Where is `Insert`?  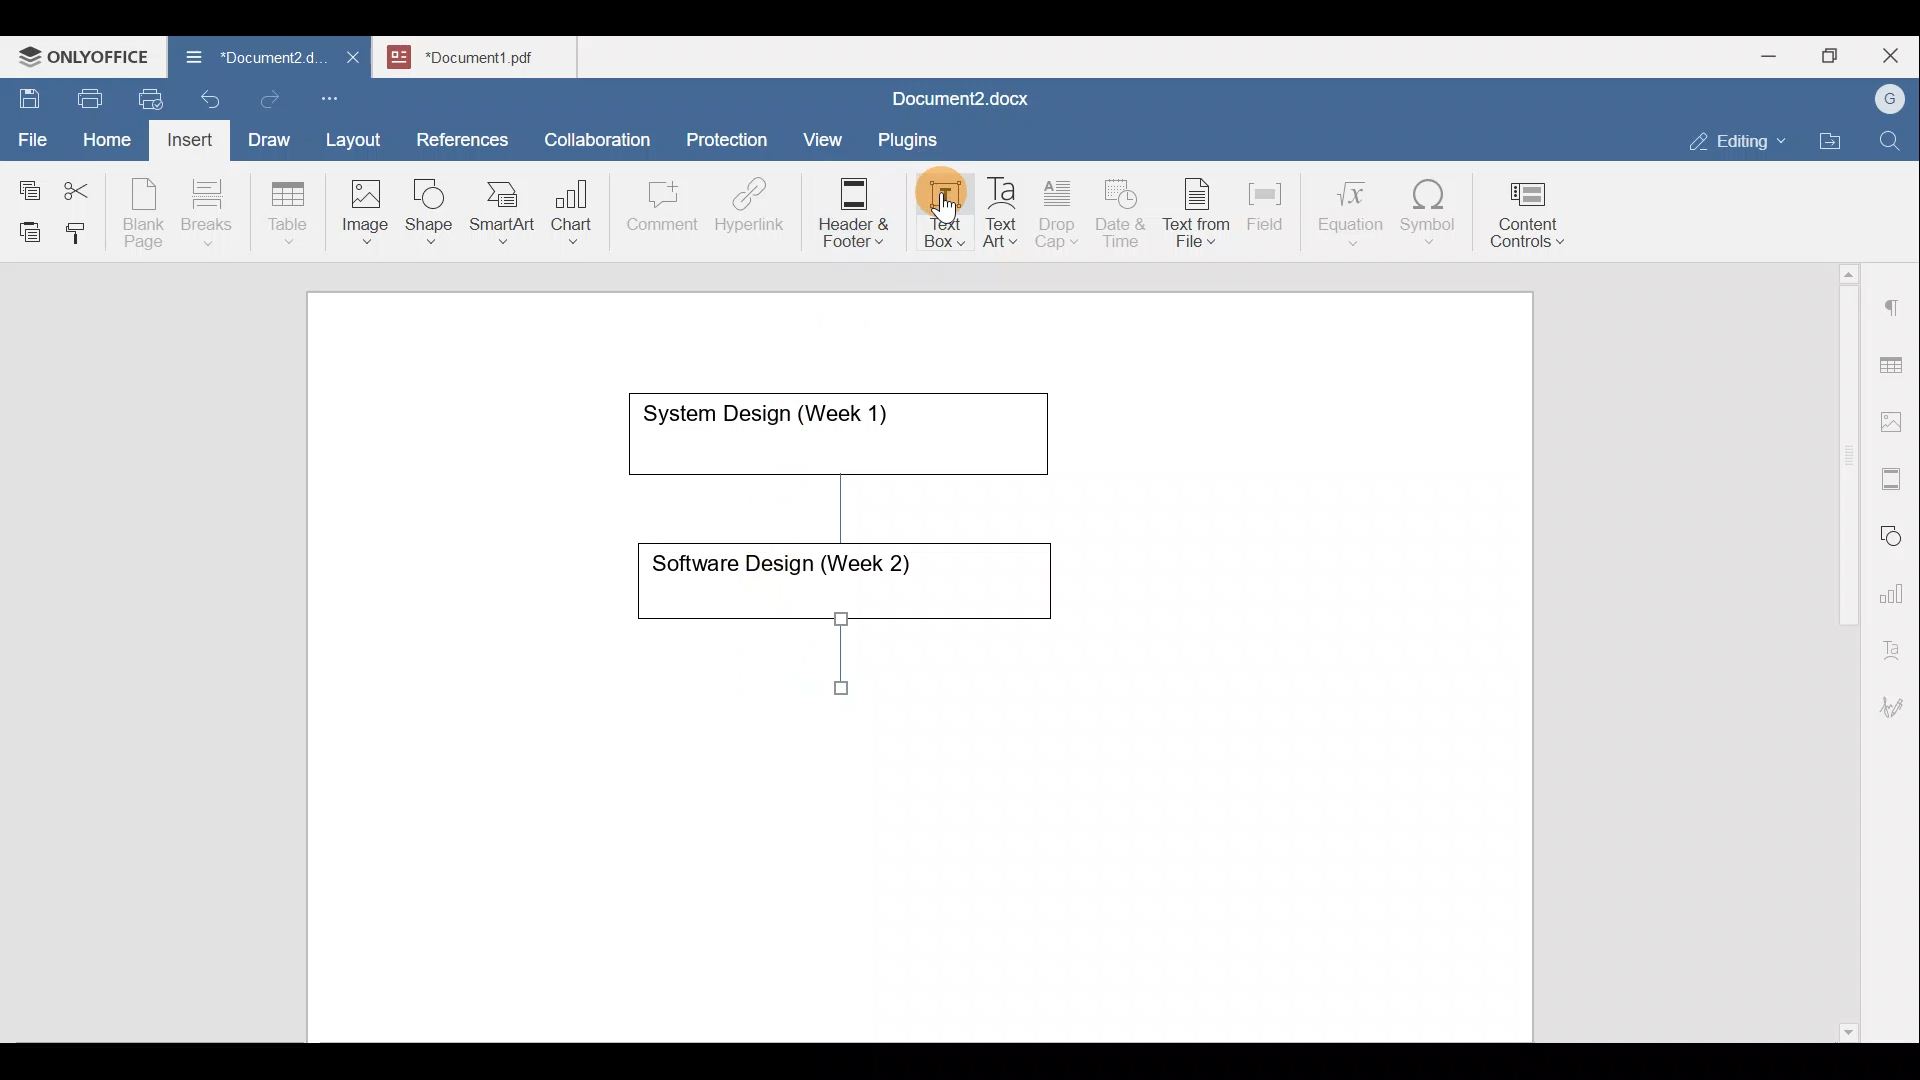
Insert is located at coordinates (184, 136).